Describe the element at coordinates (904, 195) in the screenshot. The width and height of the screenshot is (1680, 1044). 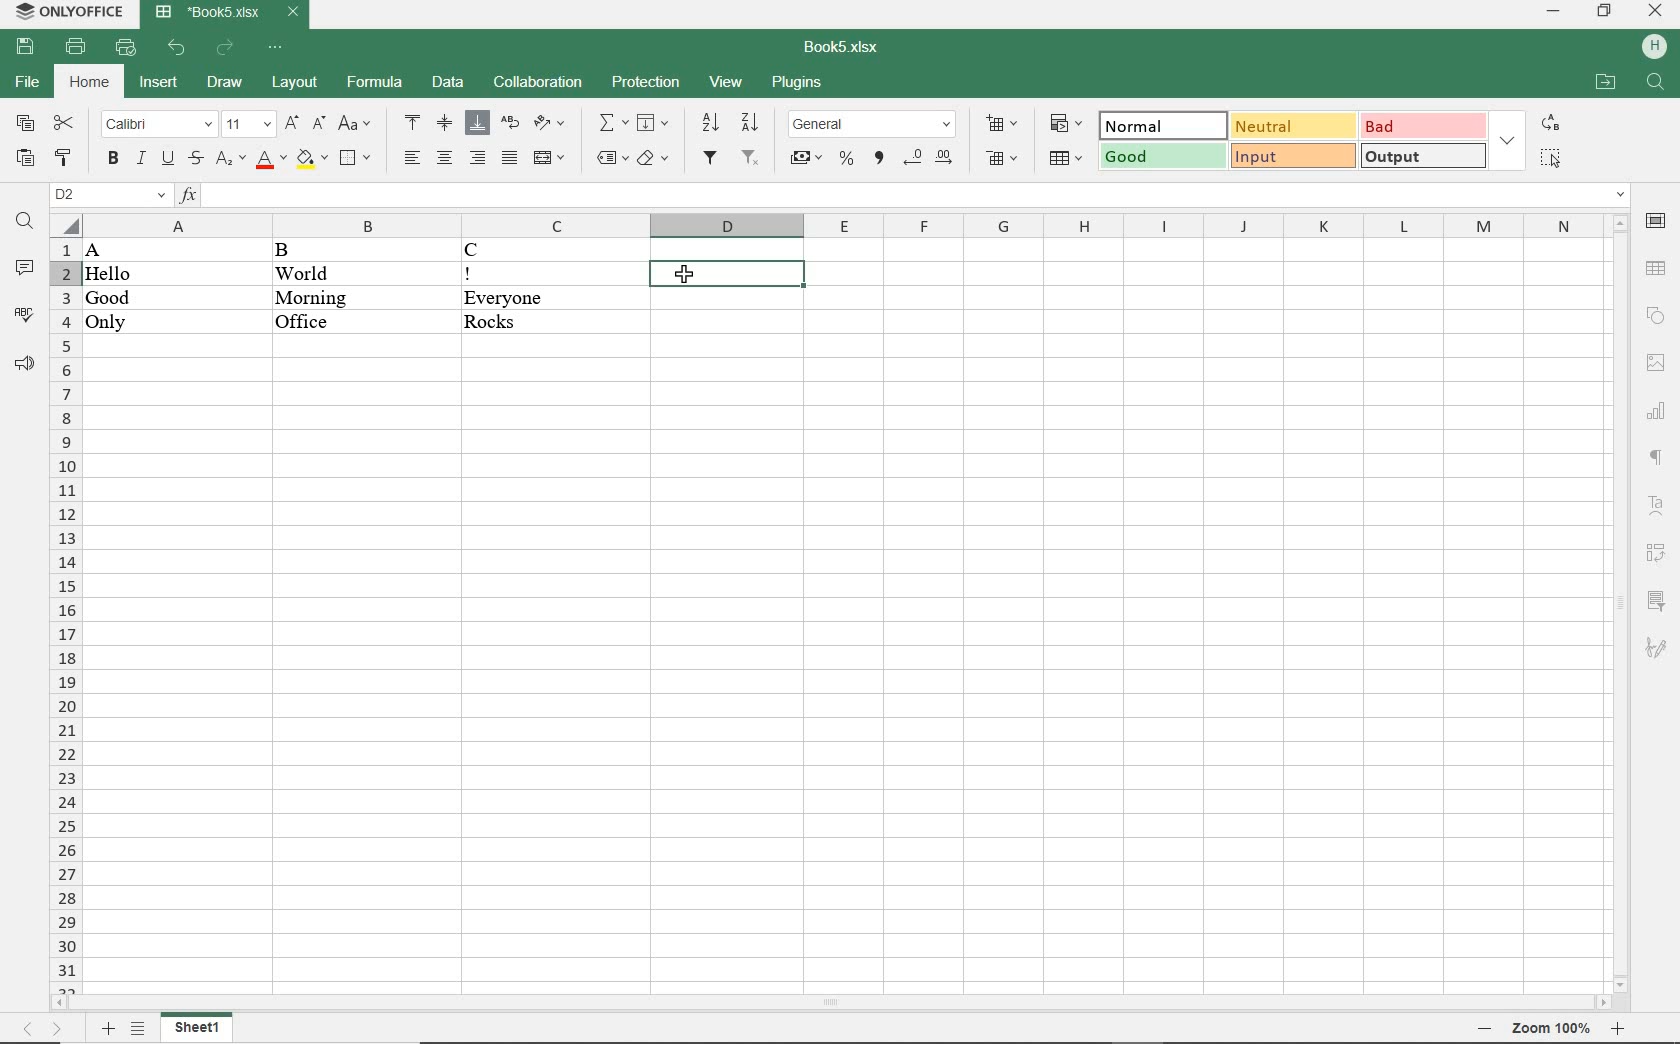
I see `INPUT FUNCTION` at that location.